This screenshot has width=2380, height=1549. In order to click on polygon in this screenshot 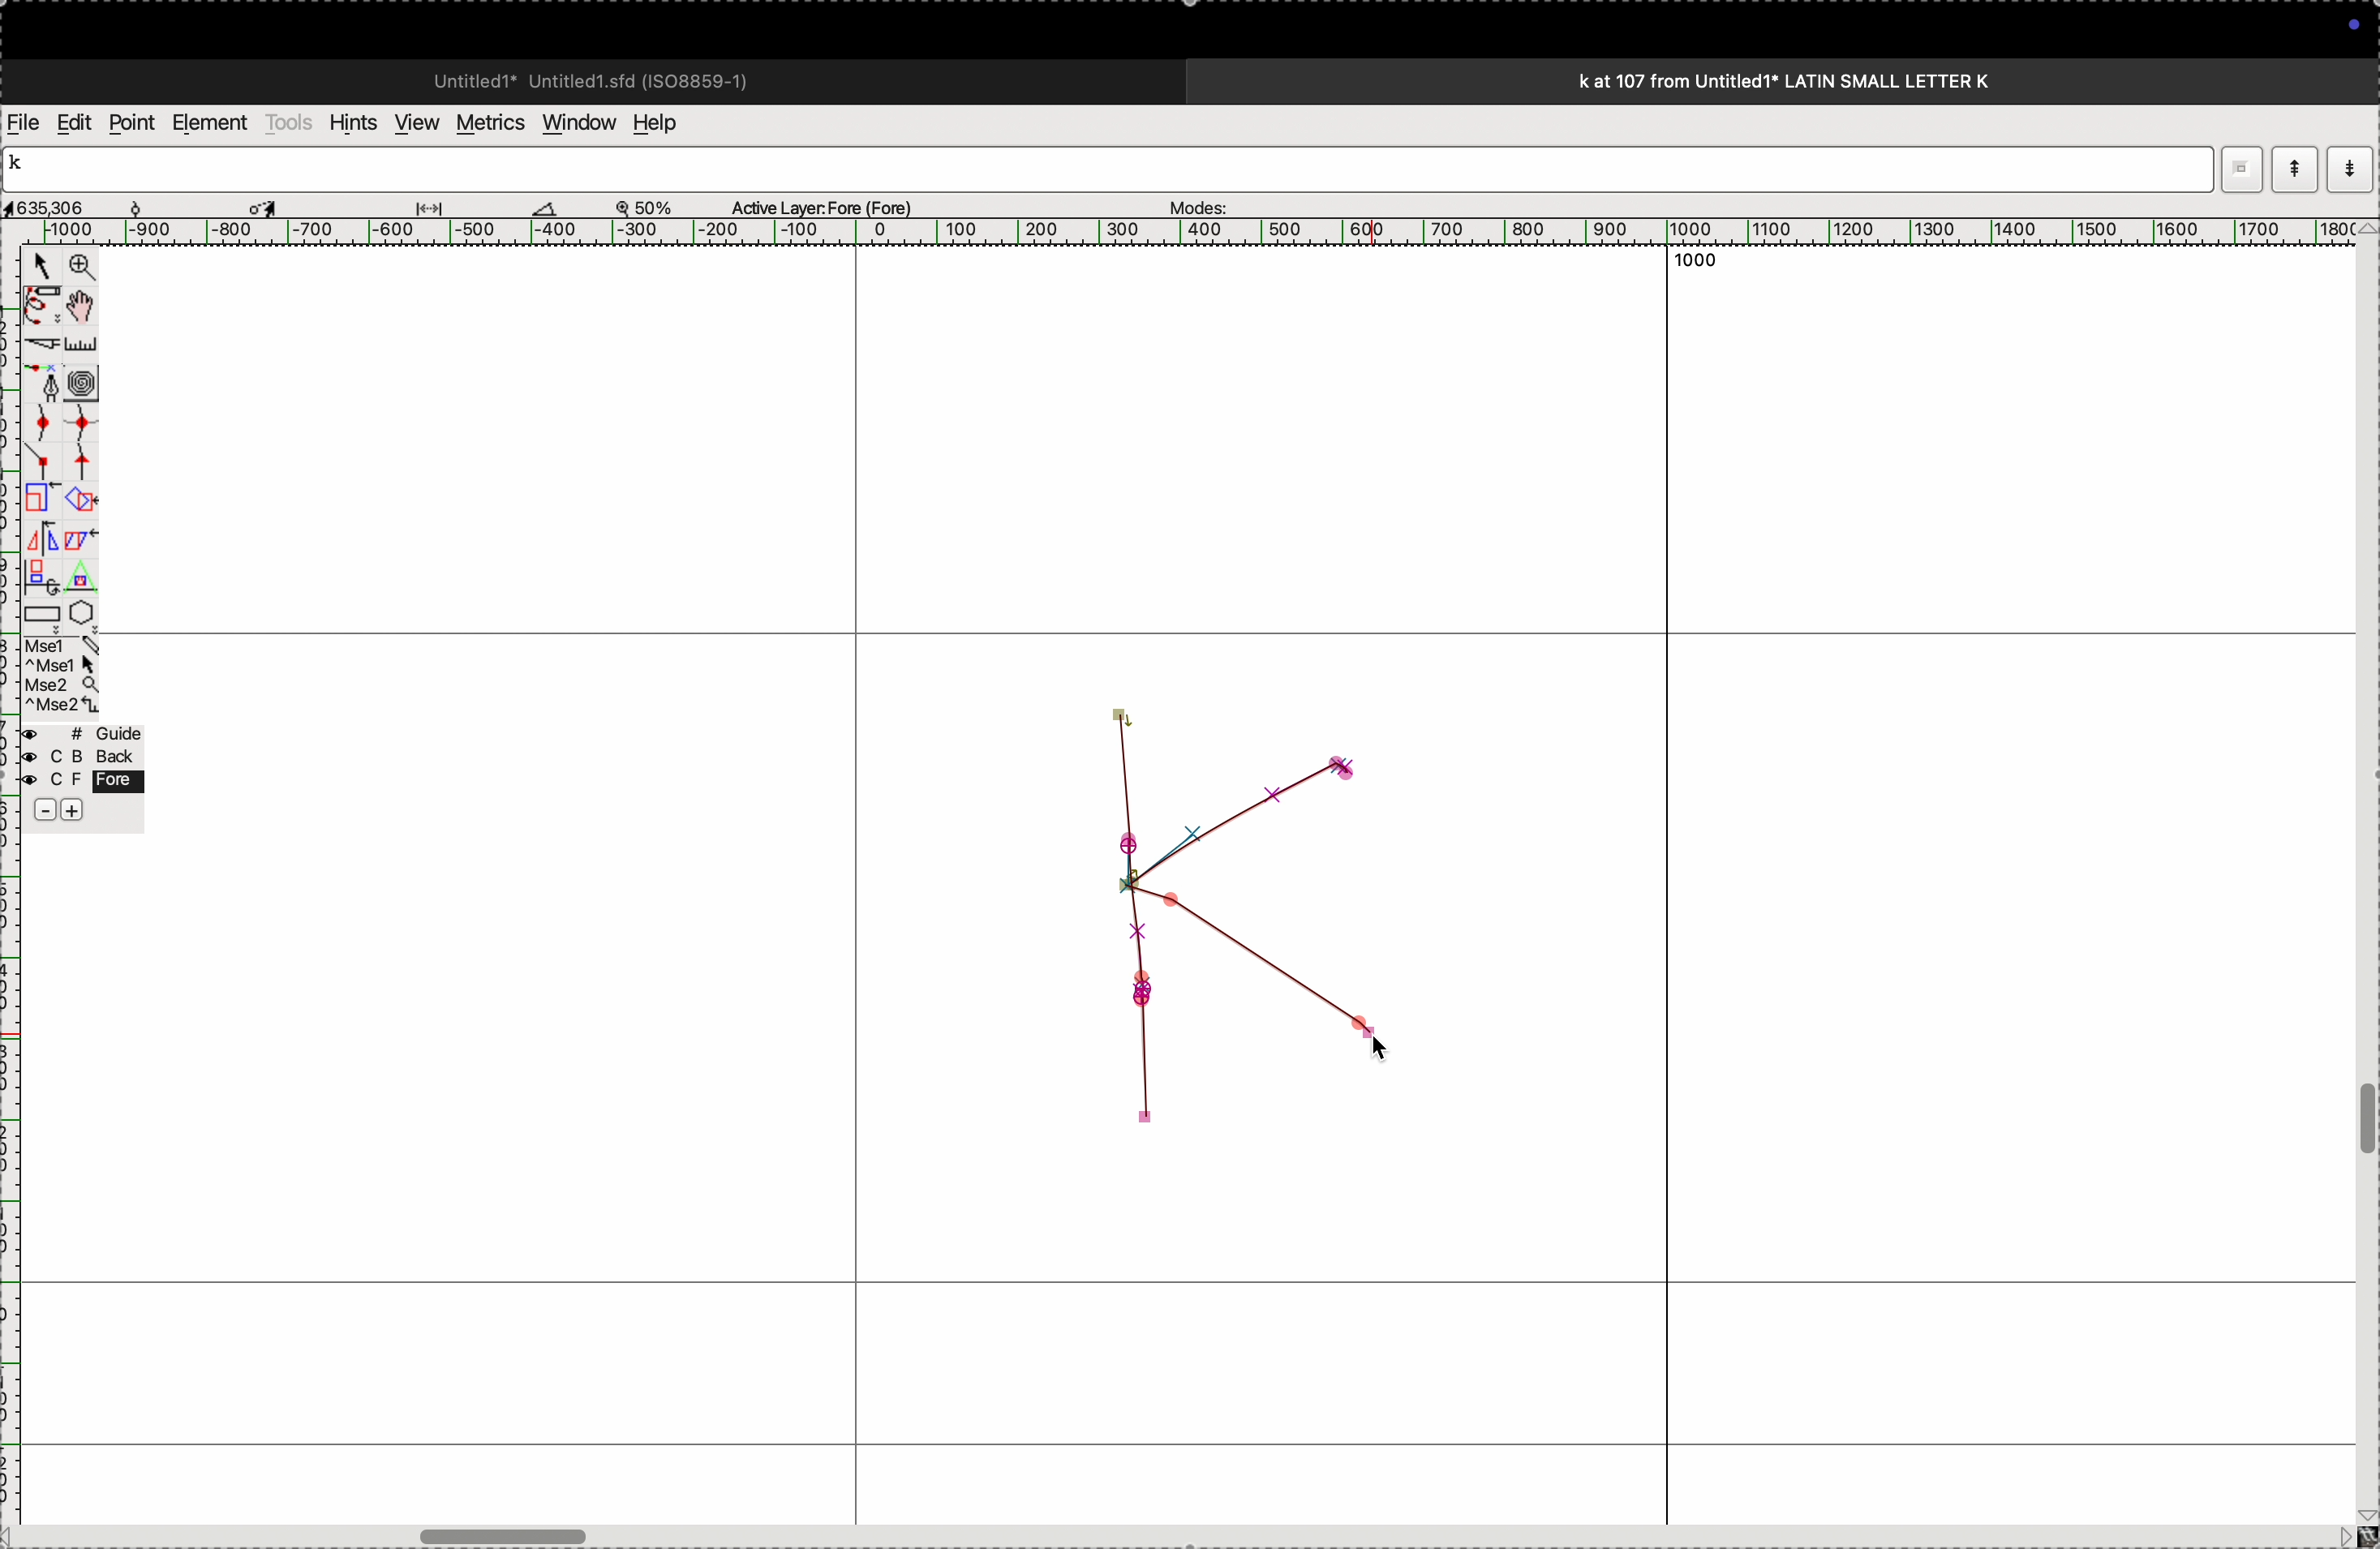, I will do `click(81, 612)`.